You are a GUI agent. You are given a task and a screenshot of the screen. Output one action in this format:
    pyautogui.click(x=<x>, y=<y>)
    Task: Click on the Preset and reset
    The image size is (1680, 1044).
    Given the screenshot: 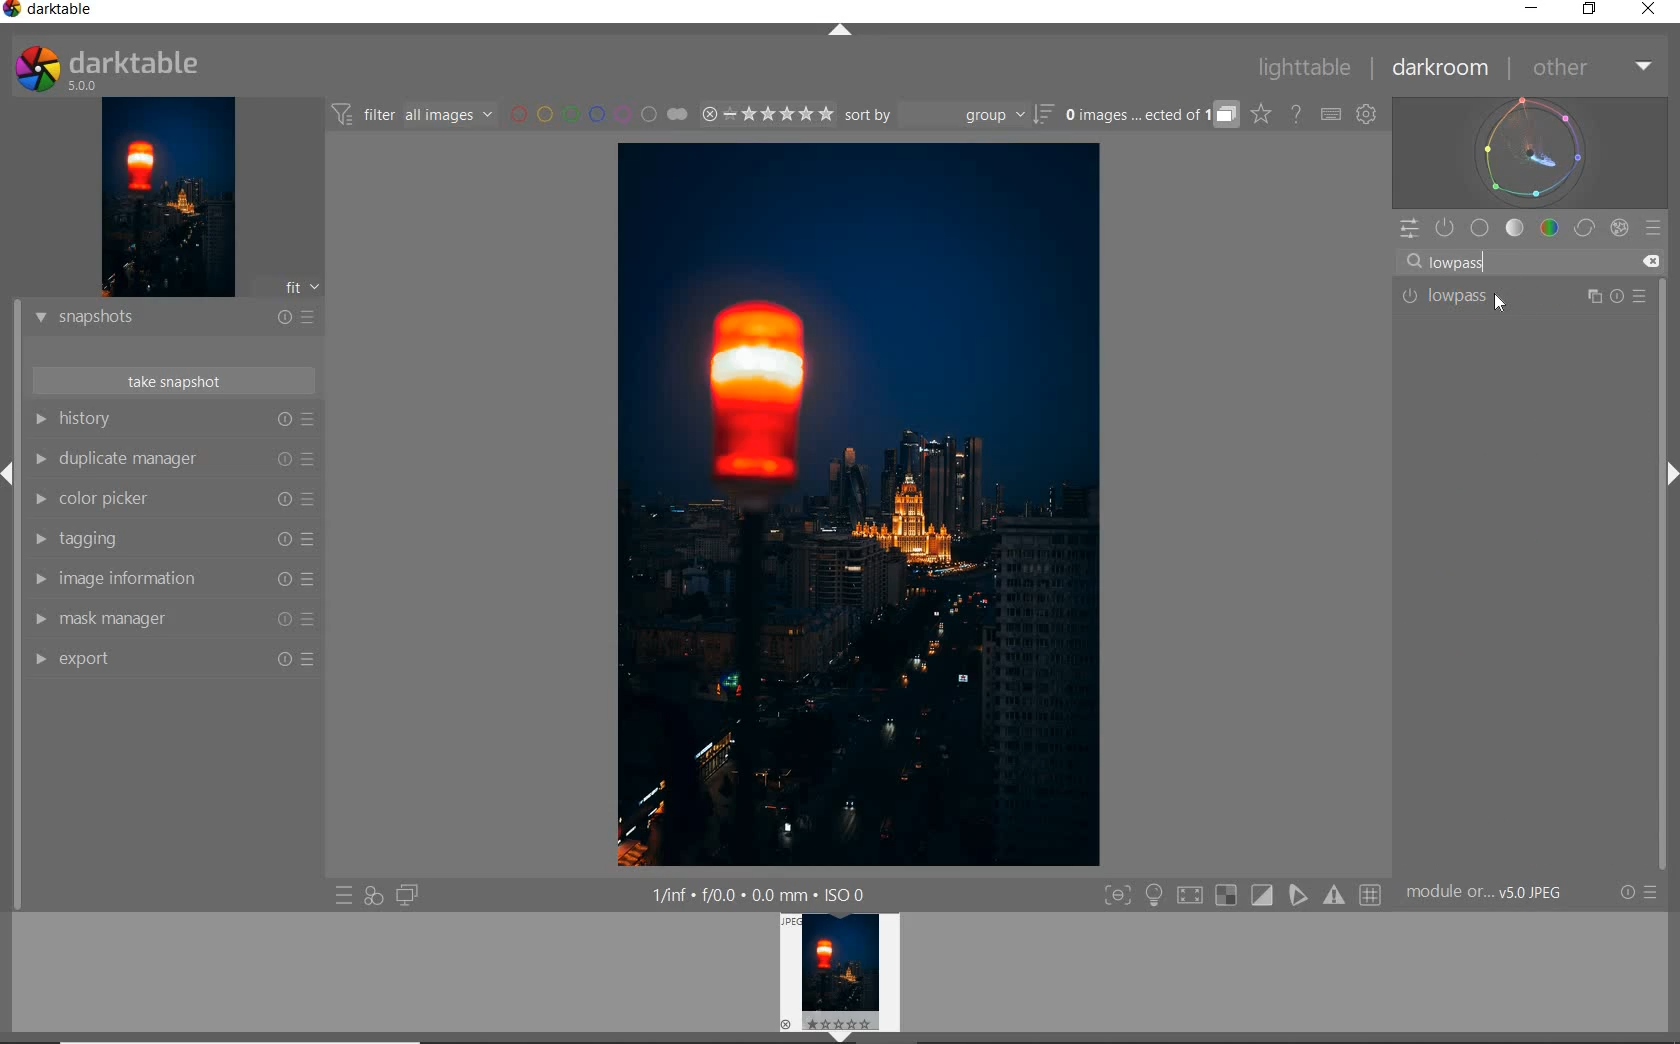 What is the action you would take?
    pyautogui.click(x=312, y=539)
    